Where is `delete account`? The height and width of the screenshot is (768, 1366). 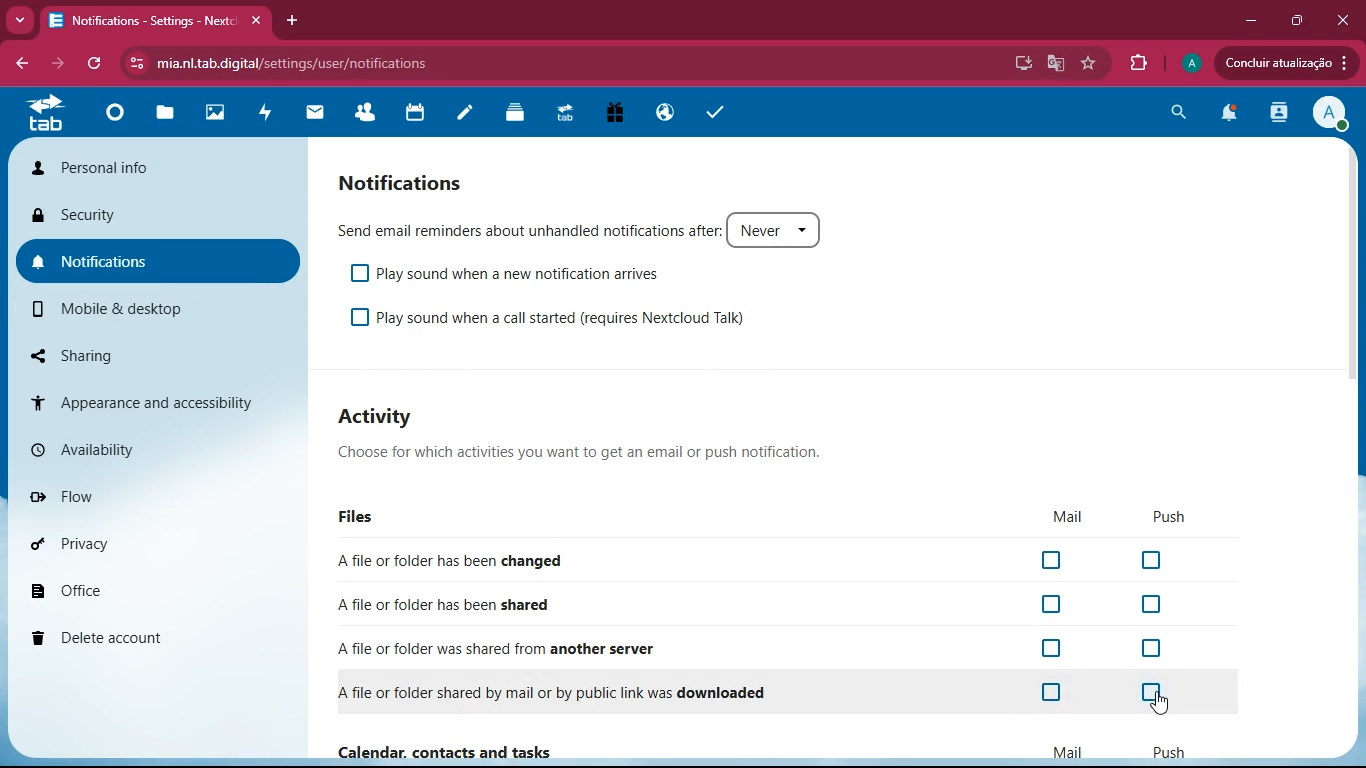
delete account is located at coordinates (119, 635).